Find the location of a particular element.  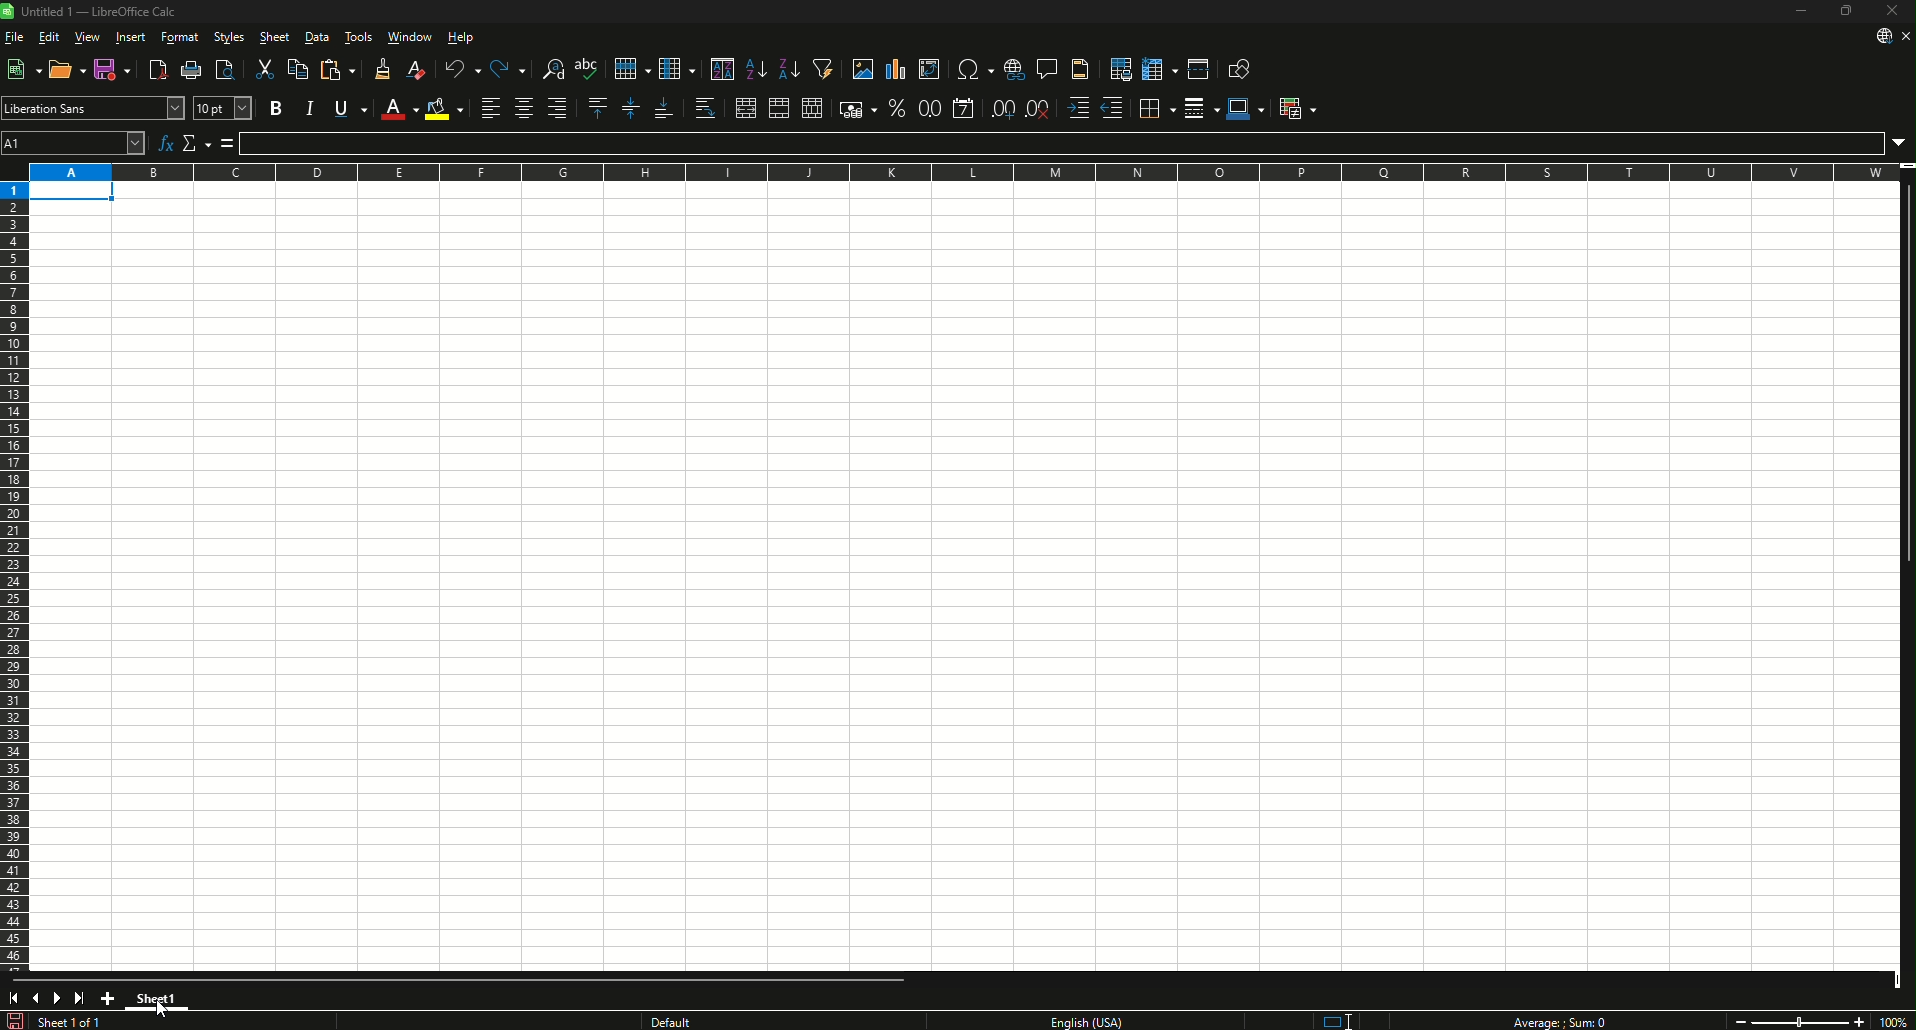

Edit is located at coordinates (48, 36).